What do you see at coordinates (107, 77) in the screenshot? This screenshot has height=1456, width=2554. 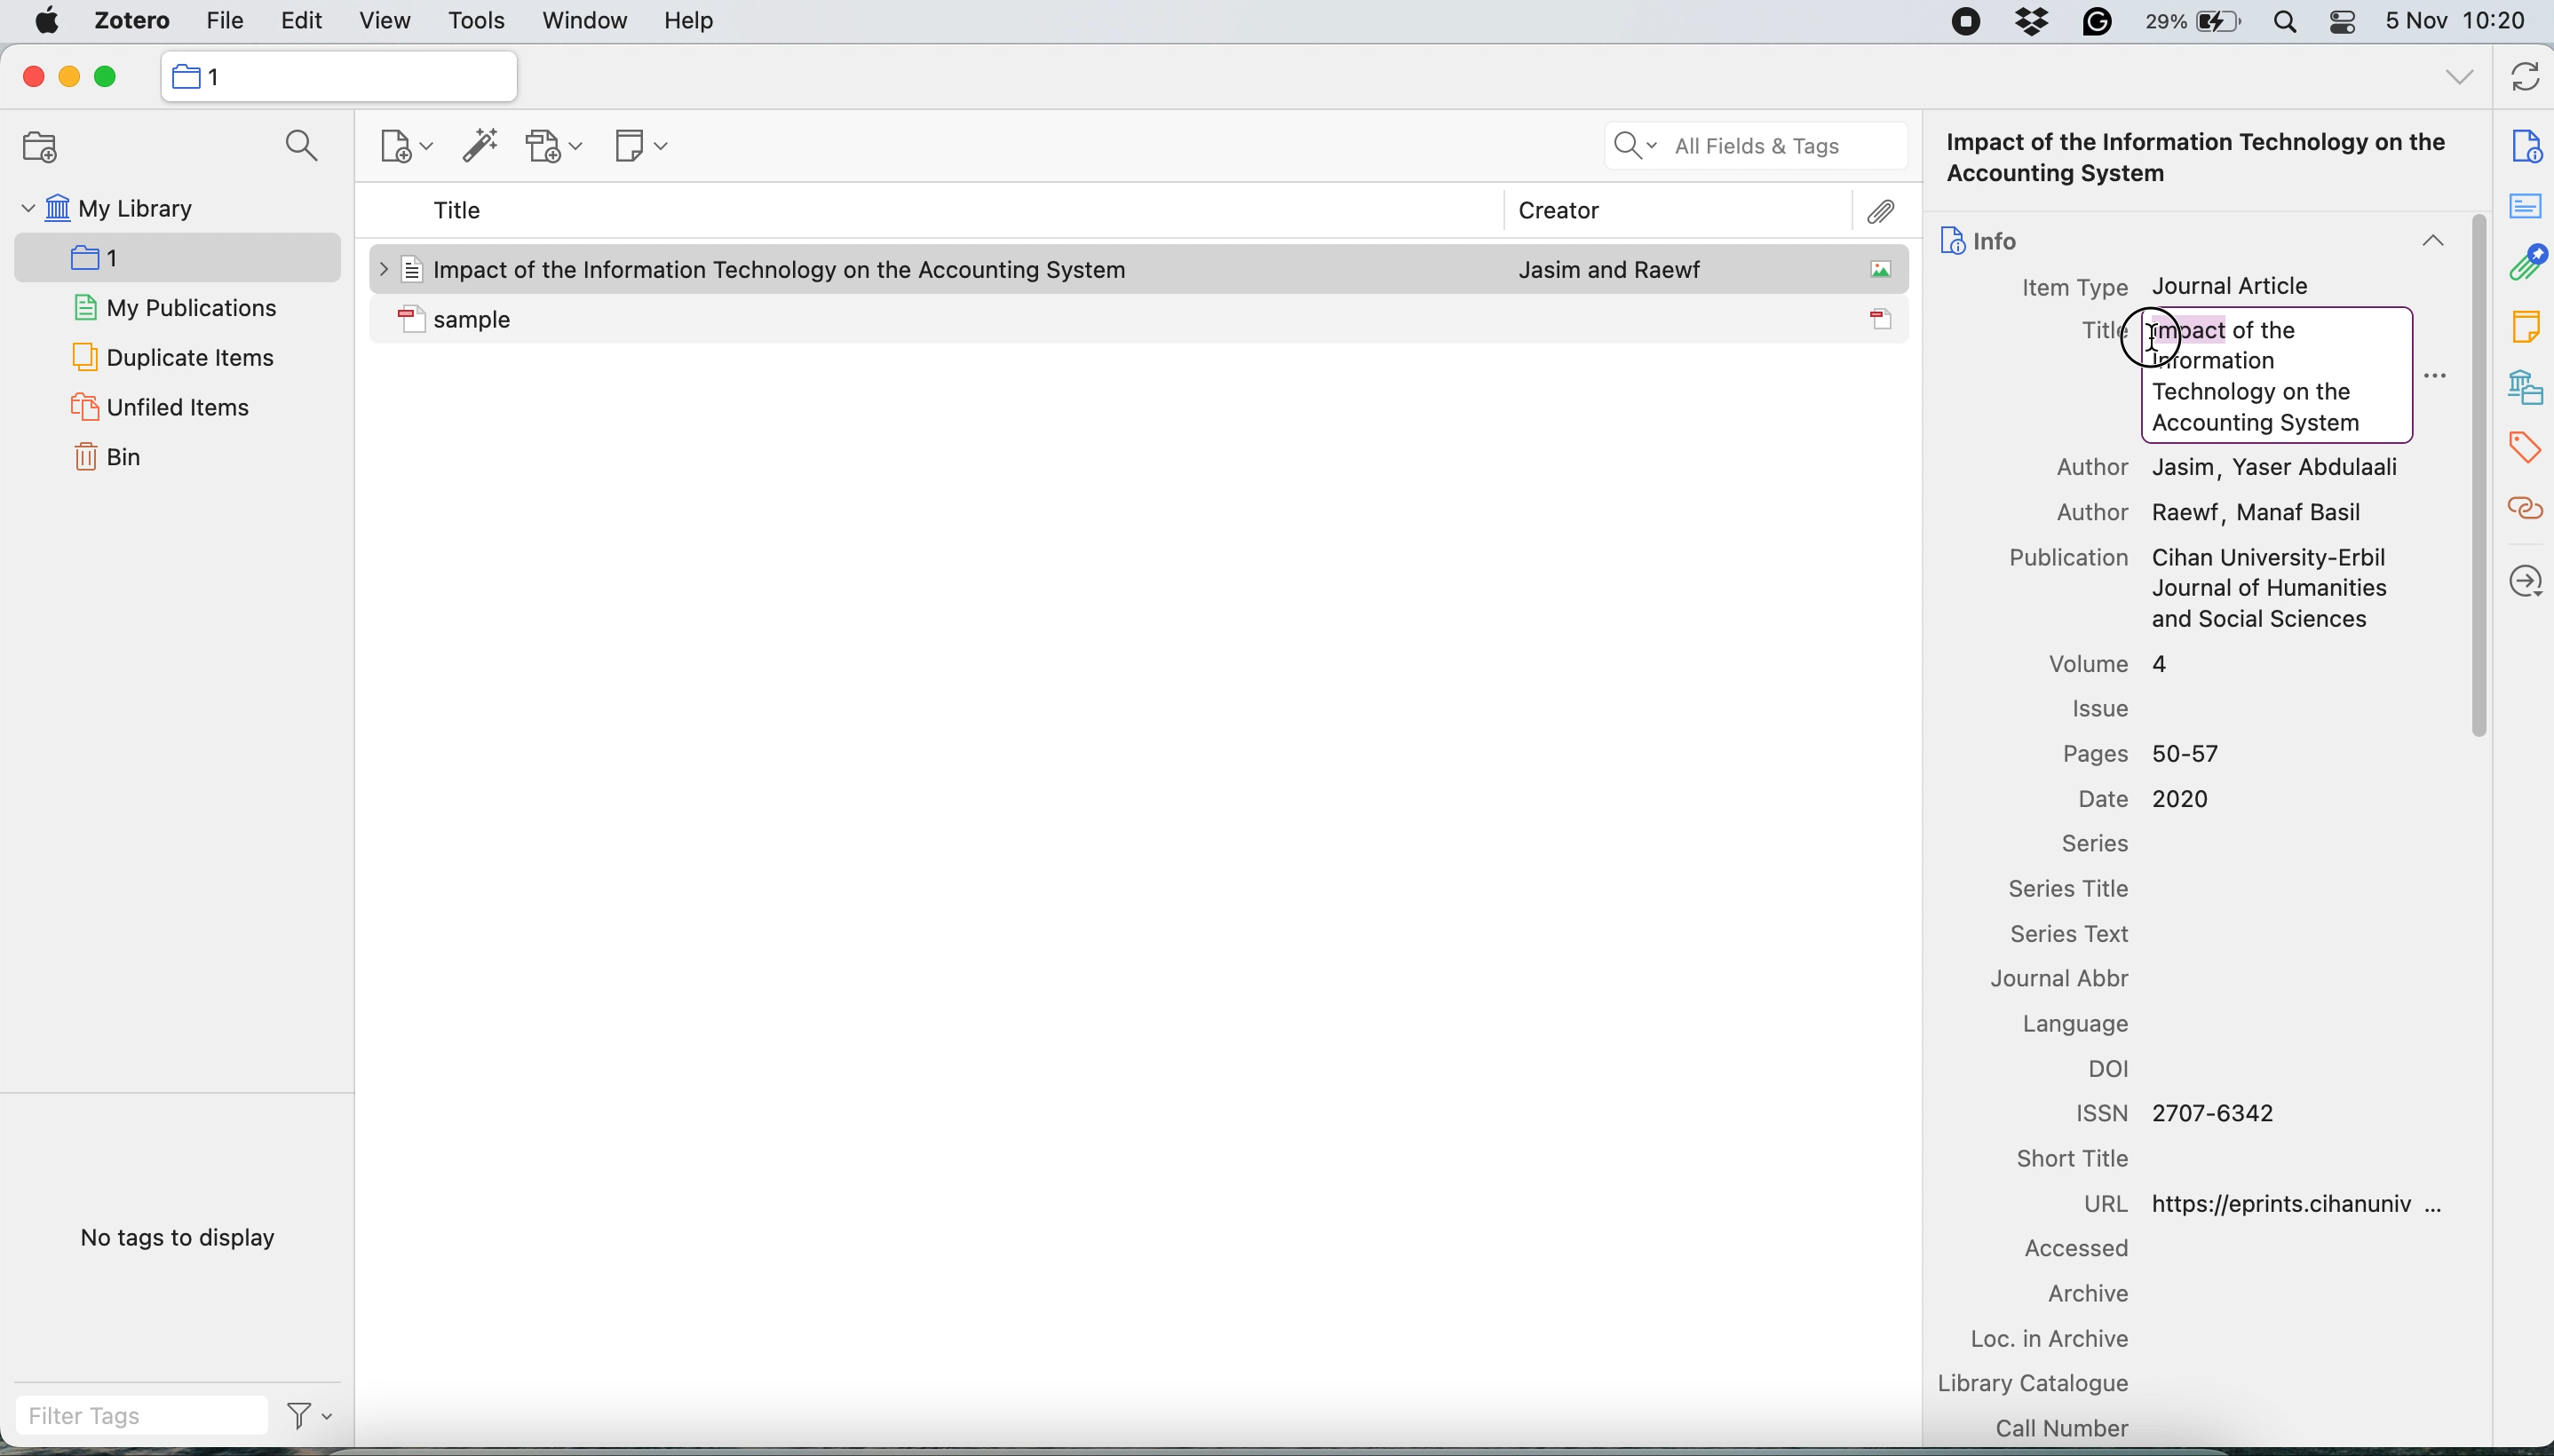 I see `maximise` at bounding box center [107, 77].